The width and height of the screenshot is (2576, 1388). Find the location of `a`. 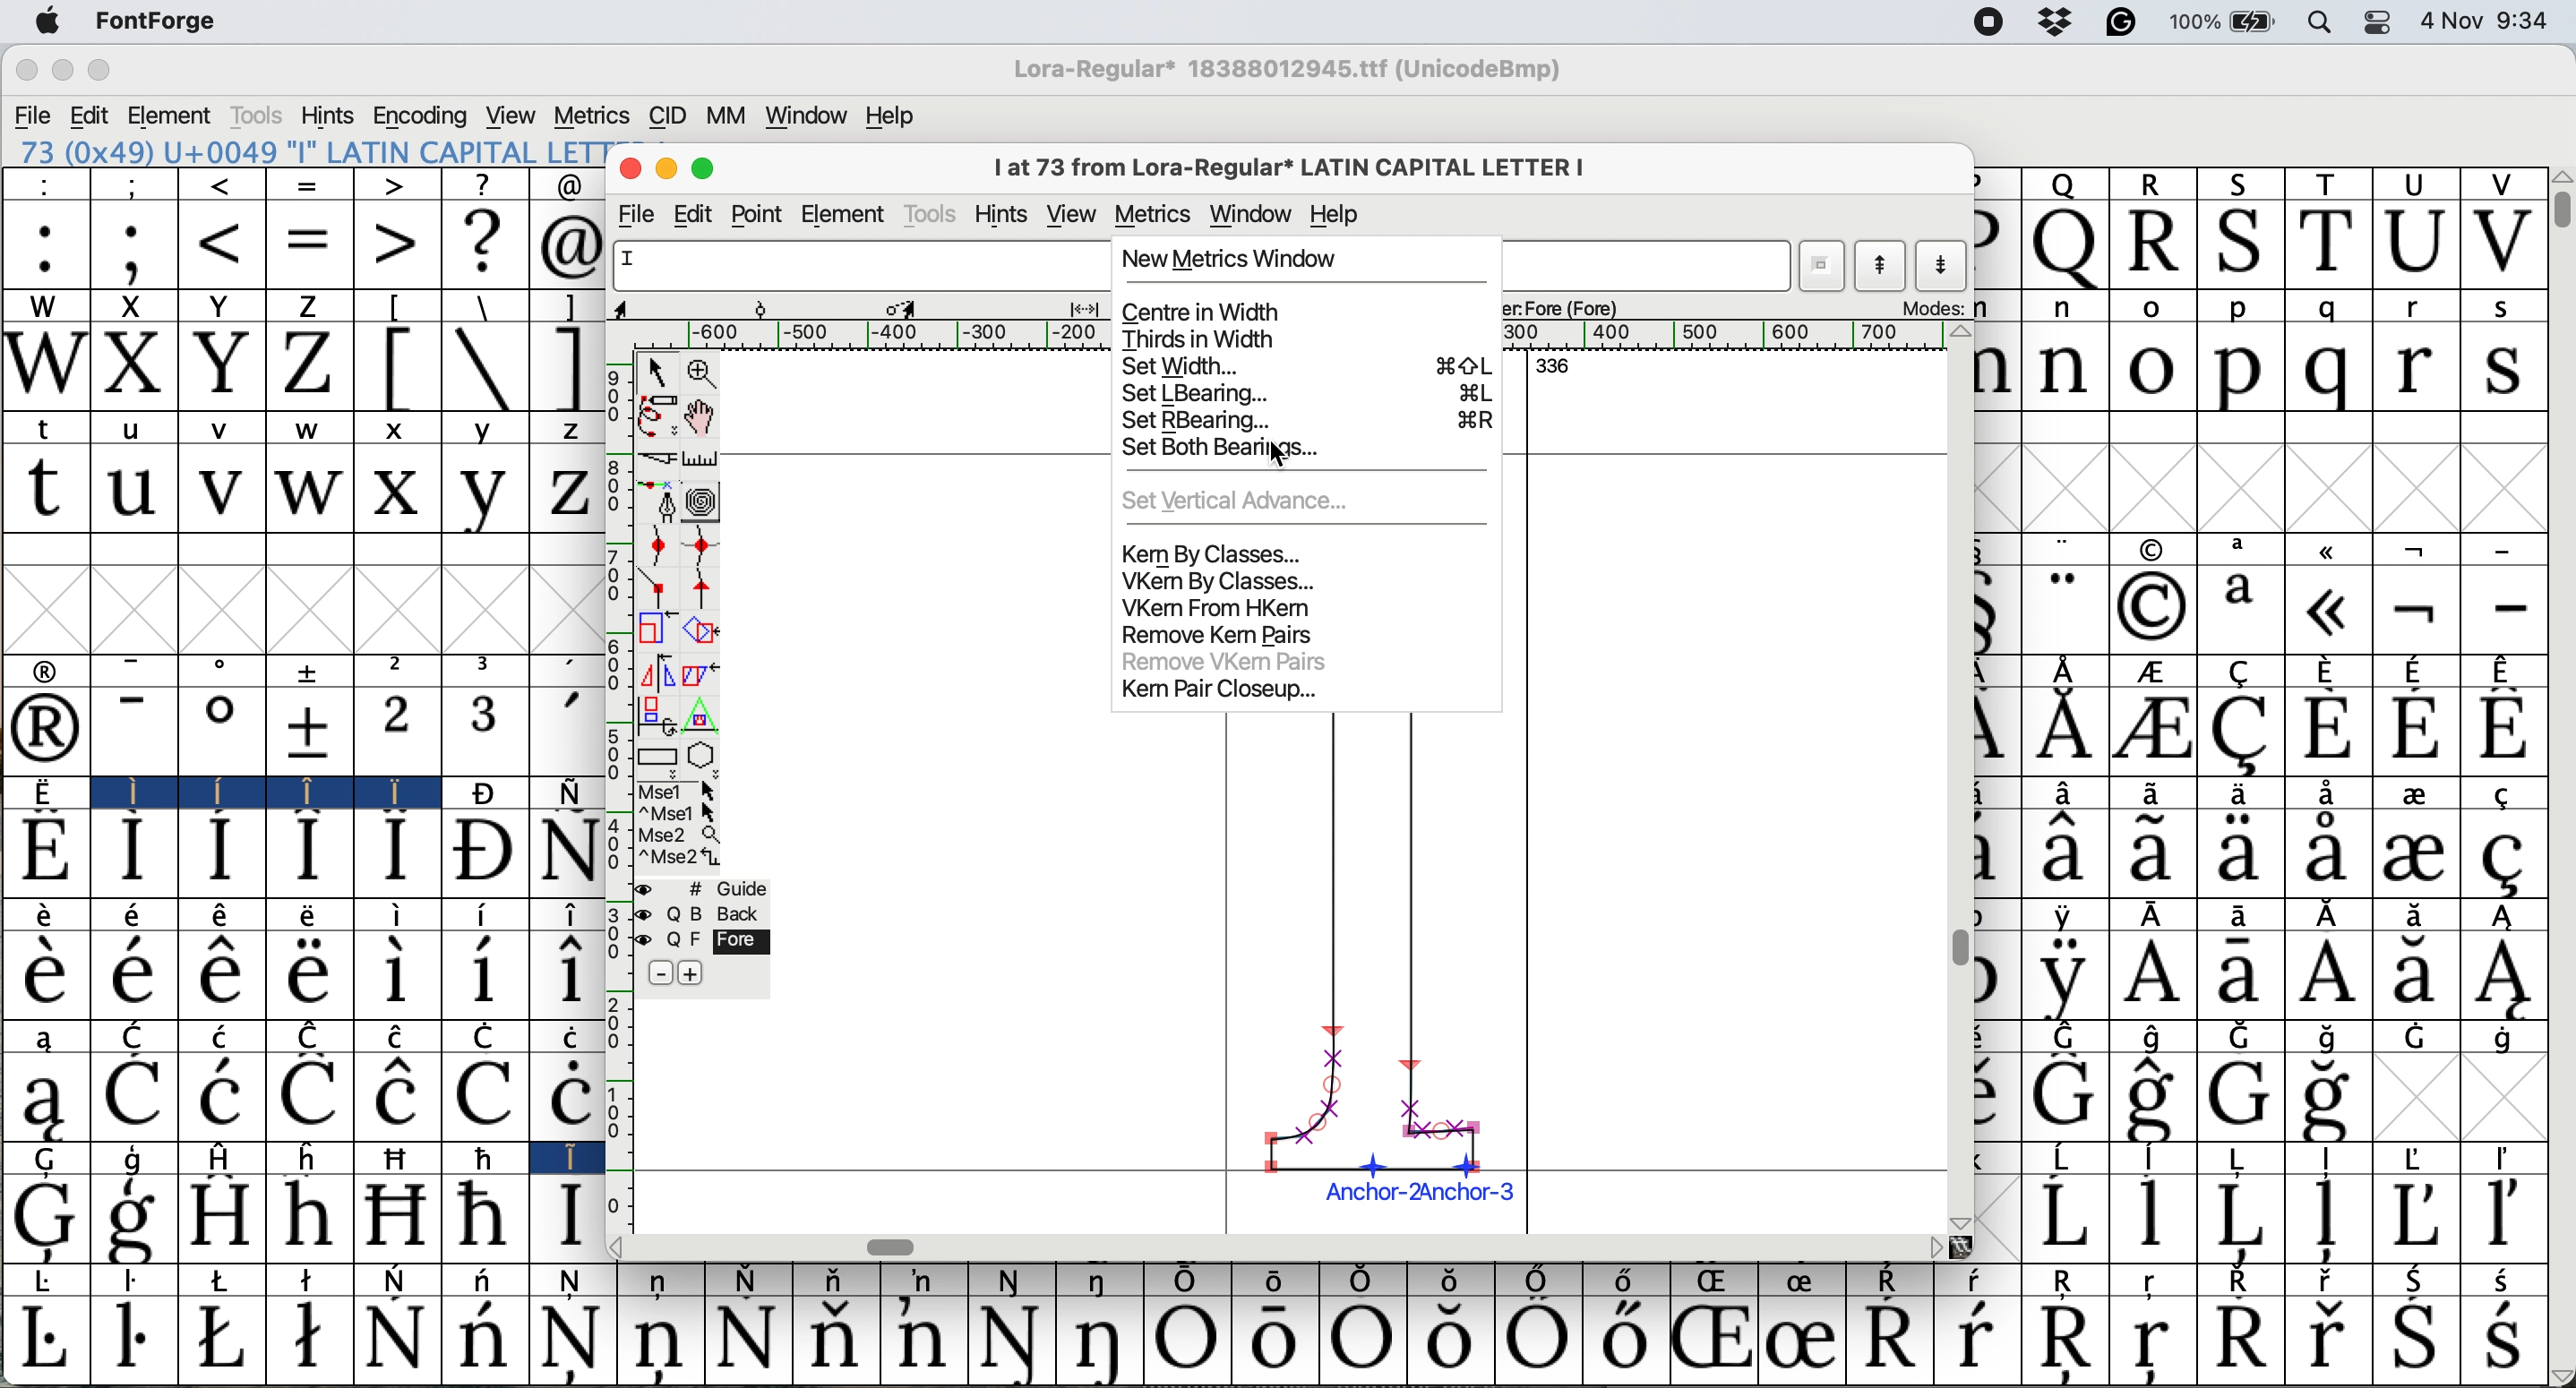

a is located at coordinates (2247, 550).